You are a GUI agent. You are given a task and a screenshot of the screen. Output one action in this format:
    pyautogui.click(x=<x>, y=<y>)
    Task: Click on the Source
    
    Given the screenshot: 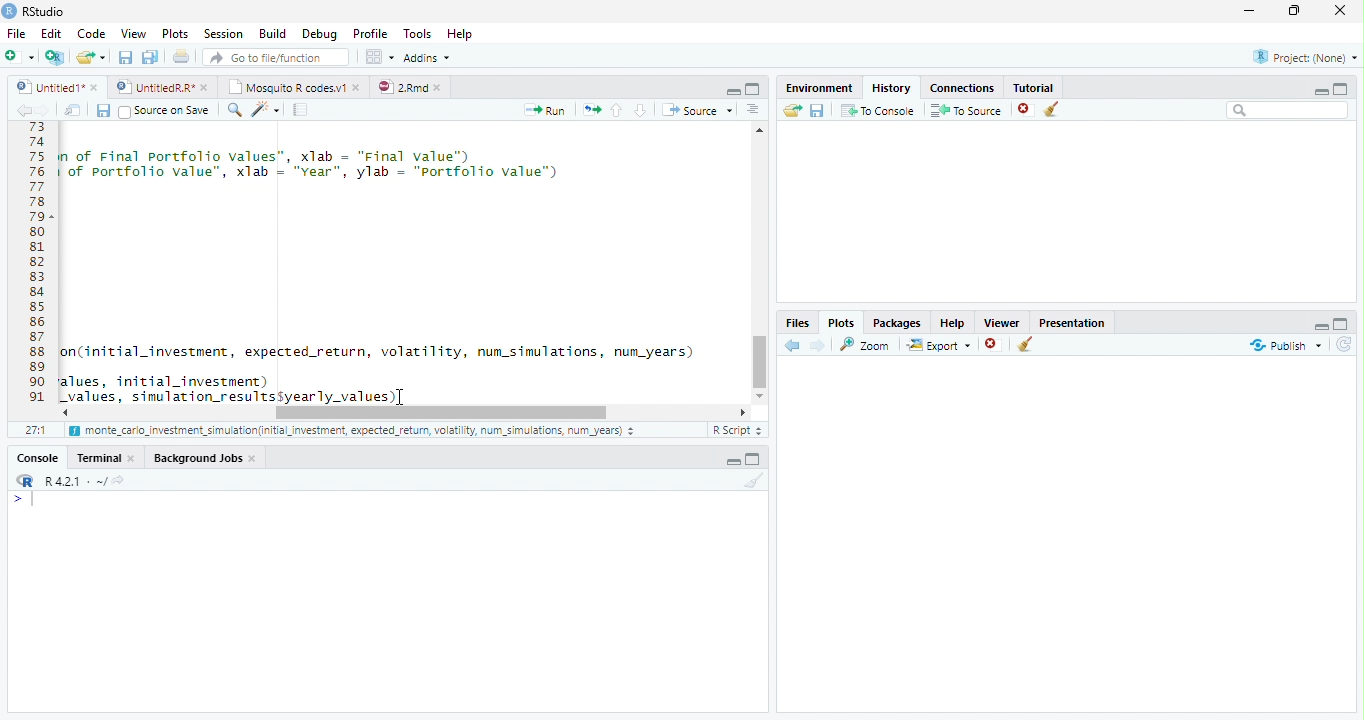 What is the action you would take?
    pyautogui.click(x=696, y=109)
    